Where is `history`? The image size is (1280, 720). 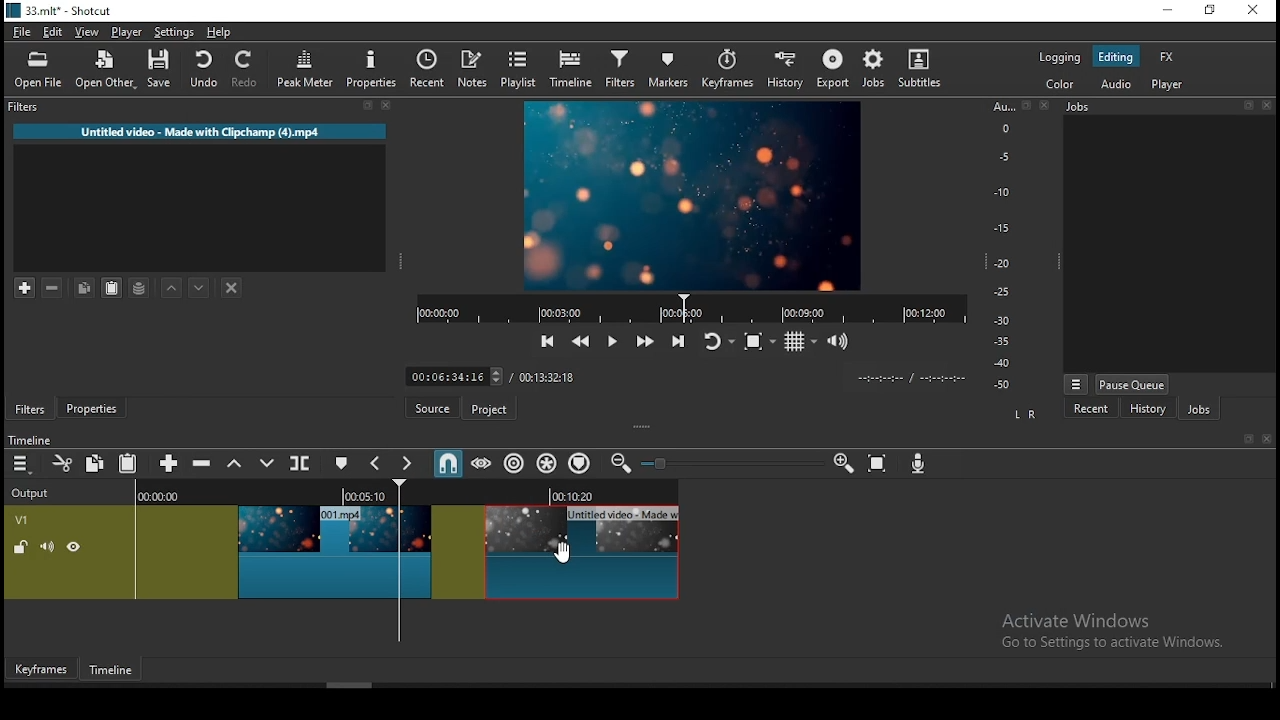
history is located at coordinates (782, 71).